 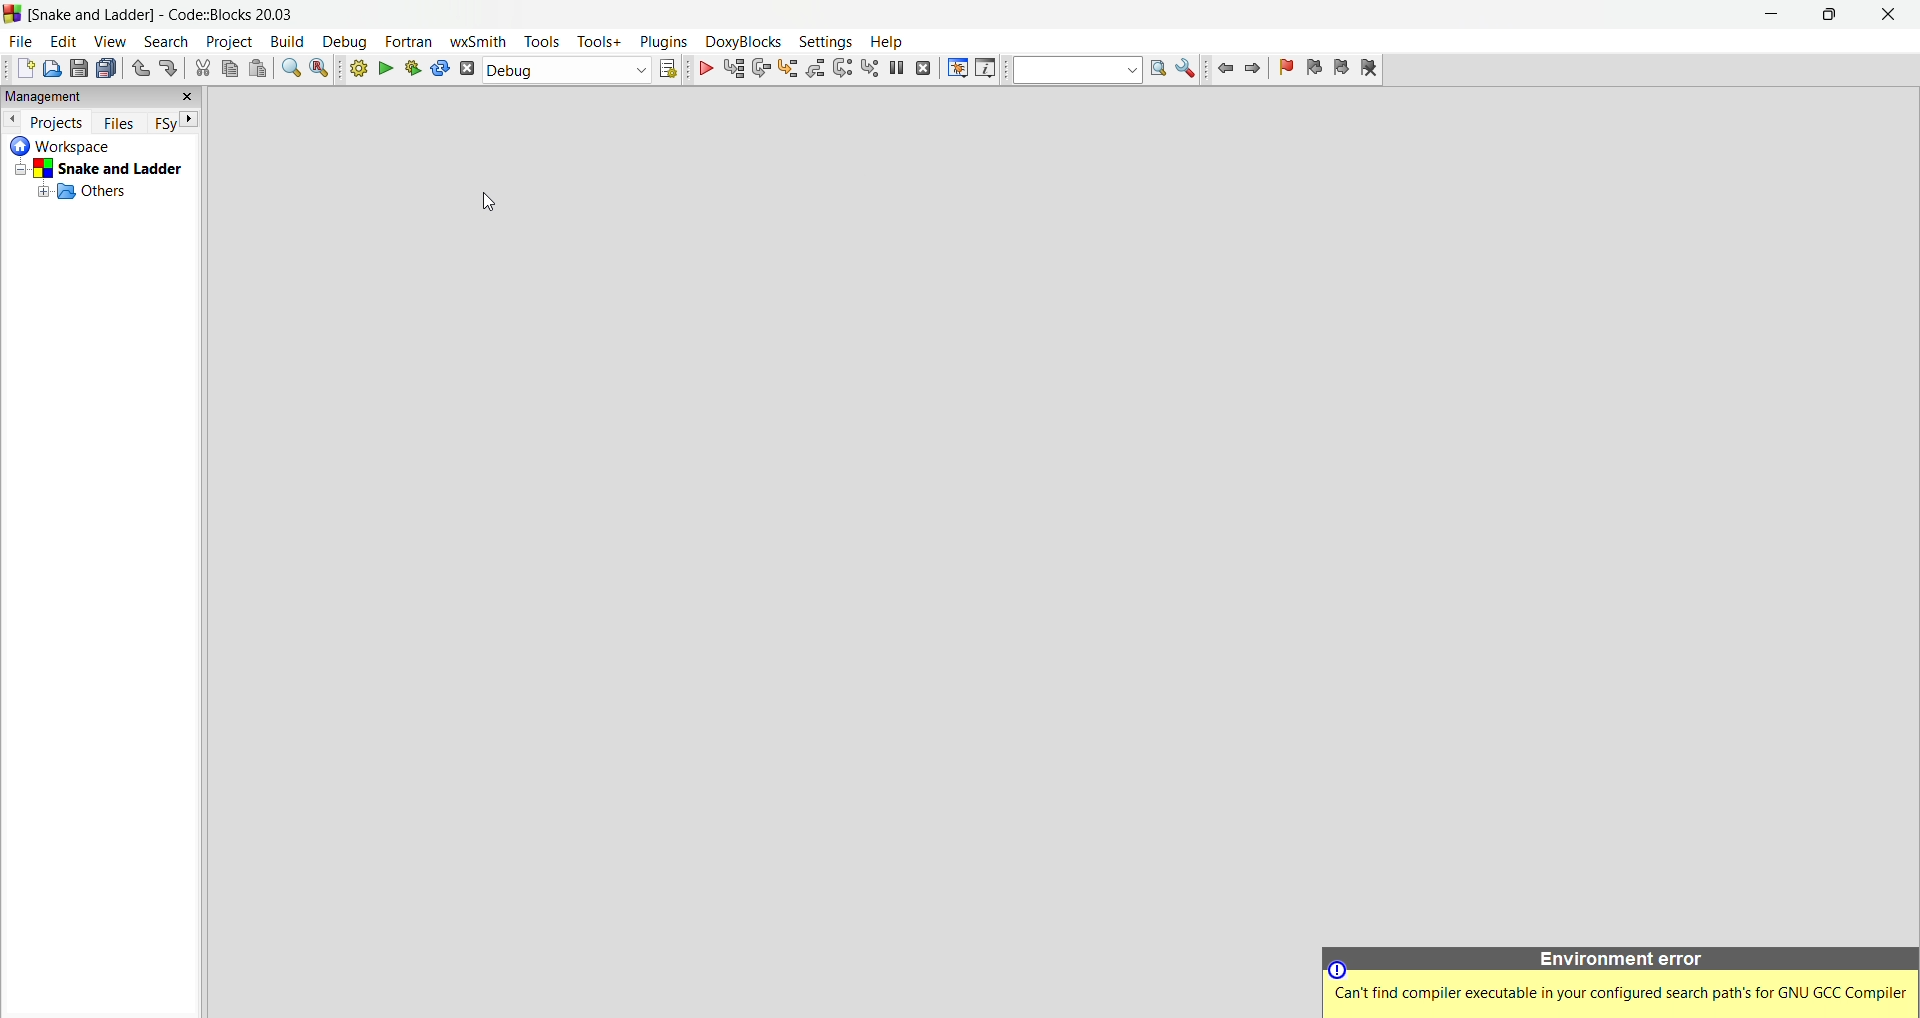 What do you see at coordinates (231, 69) in the screenshot?
I see `copy` at bounding box center [231, 69].